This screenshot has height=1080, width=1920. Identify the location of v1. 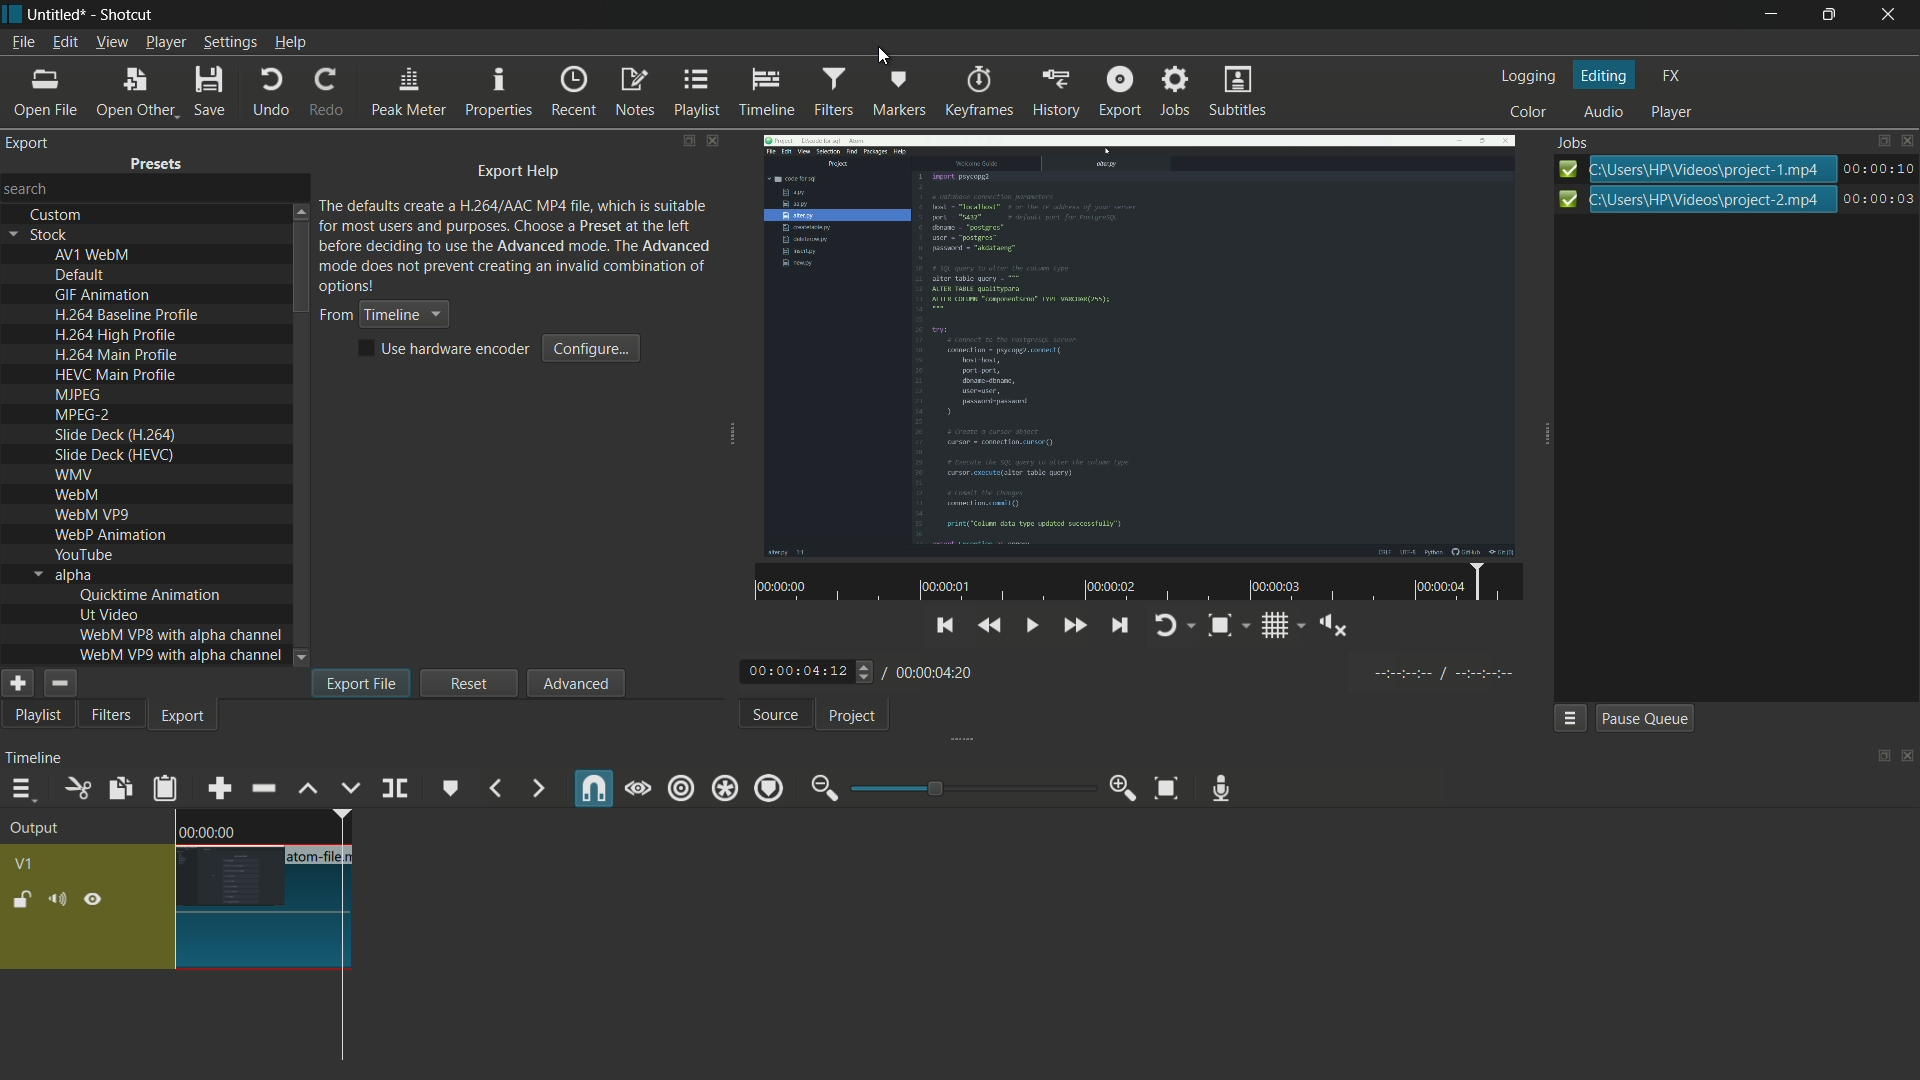
(22, 863).